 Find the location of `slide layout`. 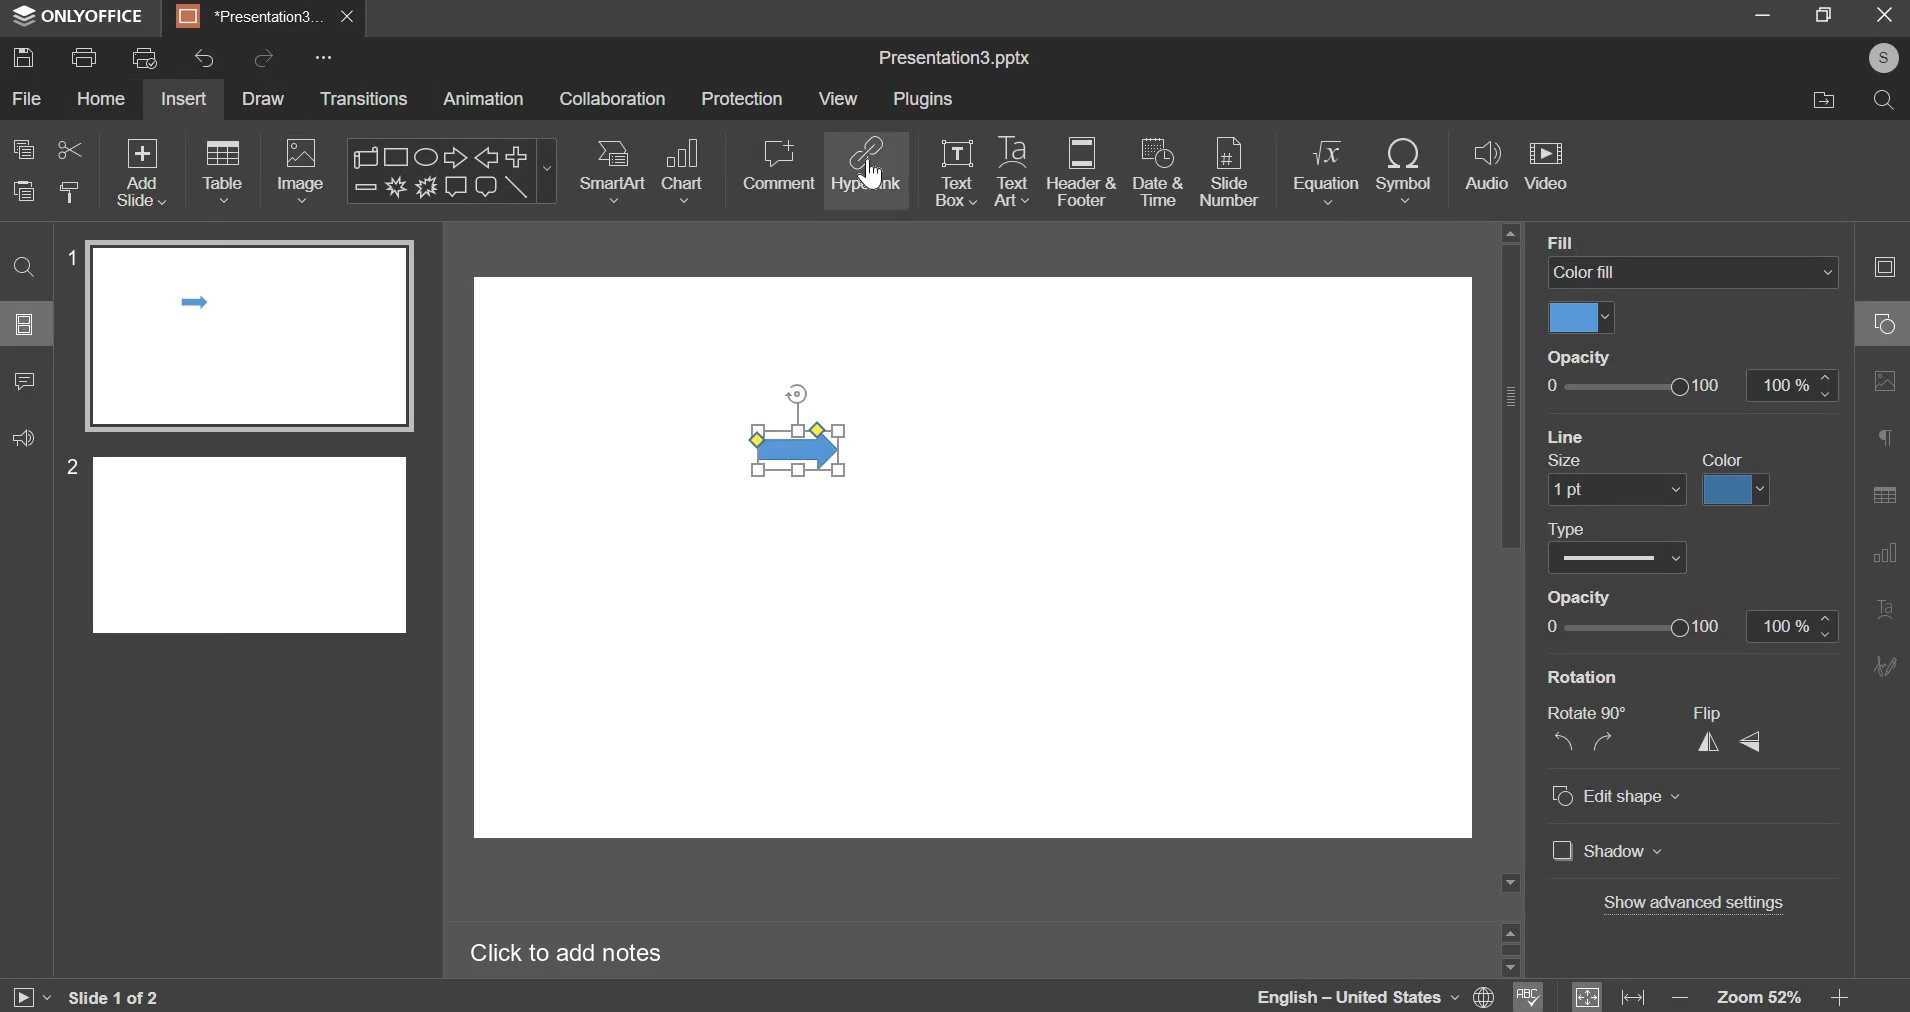

slide layout is located at coordinates (24, 324).